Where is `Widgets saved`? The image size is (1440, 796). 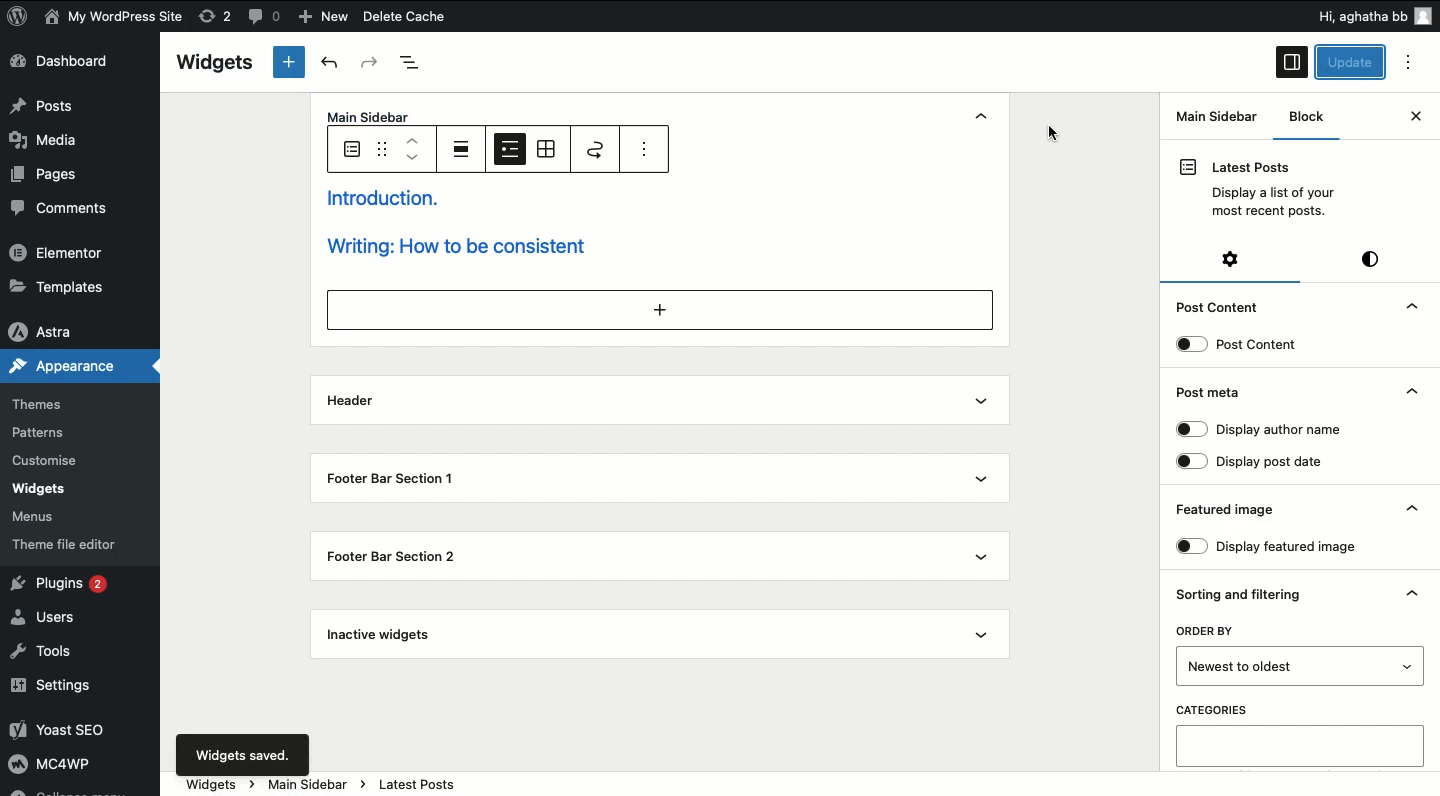
Widgets saved is located at coordinates (244, 753).